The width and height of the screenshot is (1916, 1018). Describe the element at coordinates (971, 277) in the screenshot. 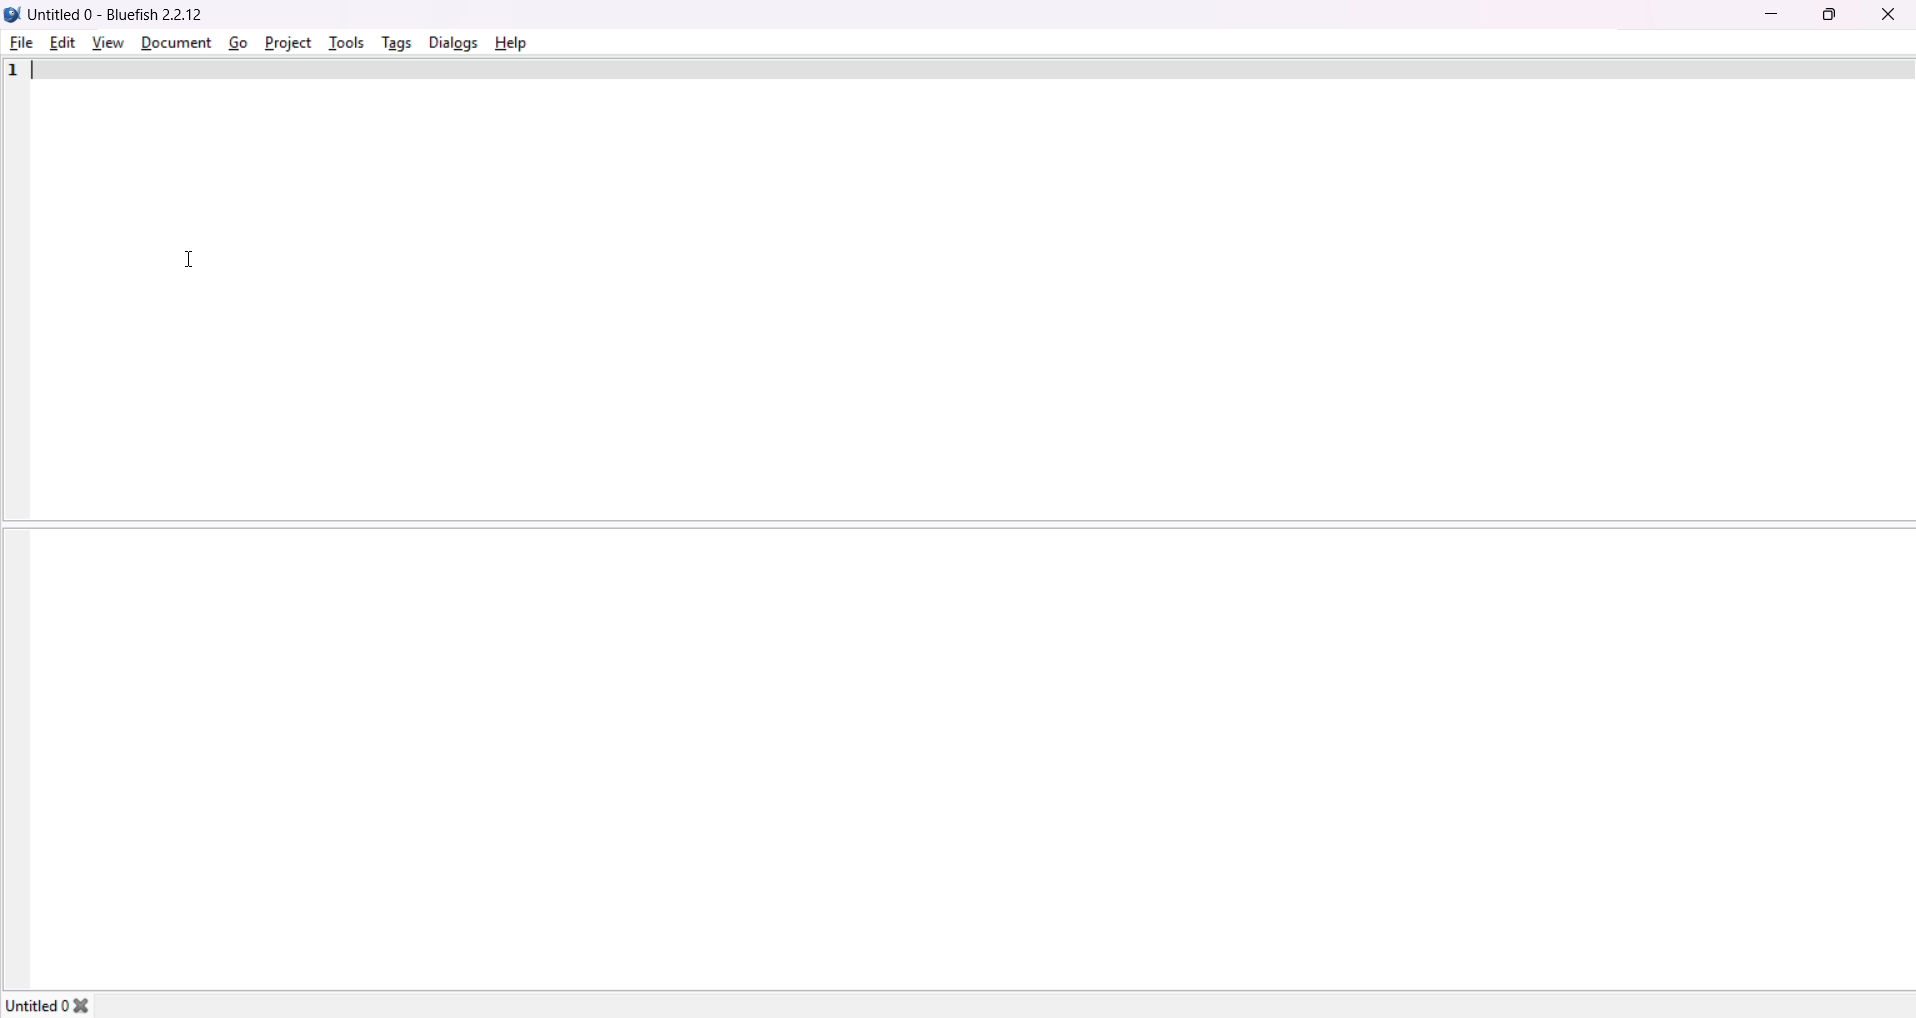

I see `Top window` at that location.